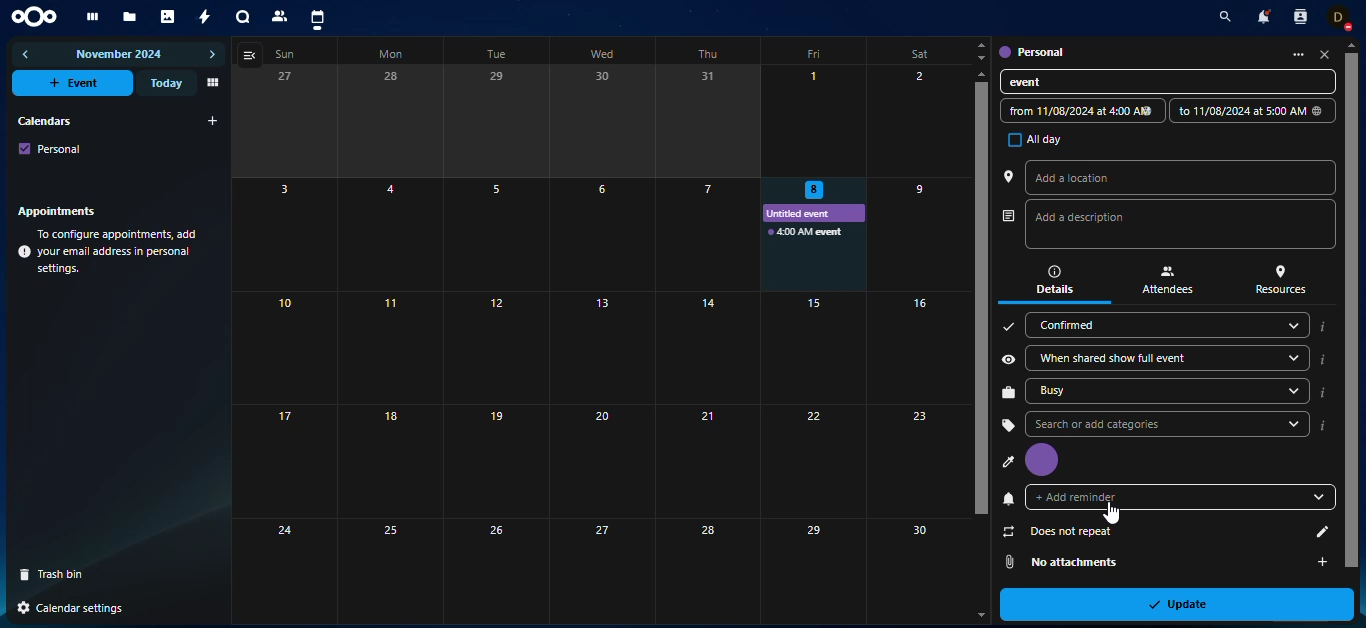 The width and height of the screenshot is (1366, 628). I want to click on drop down, so click(1291, 325).